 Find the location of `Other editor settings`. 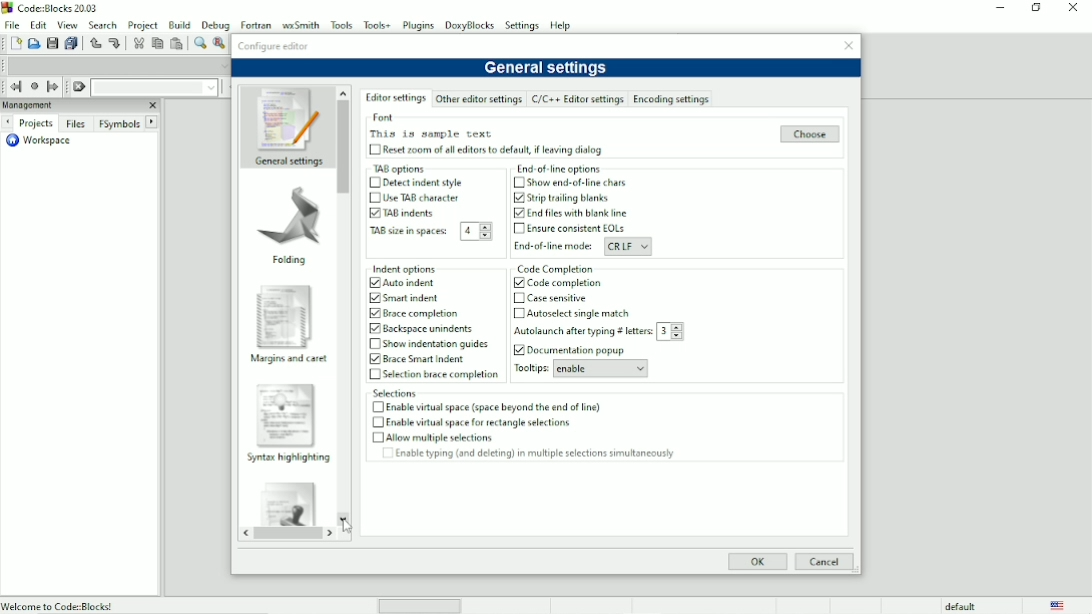

Other editor settings is located at coordinates (479, 101).